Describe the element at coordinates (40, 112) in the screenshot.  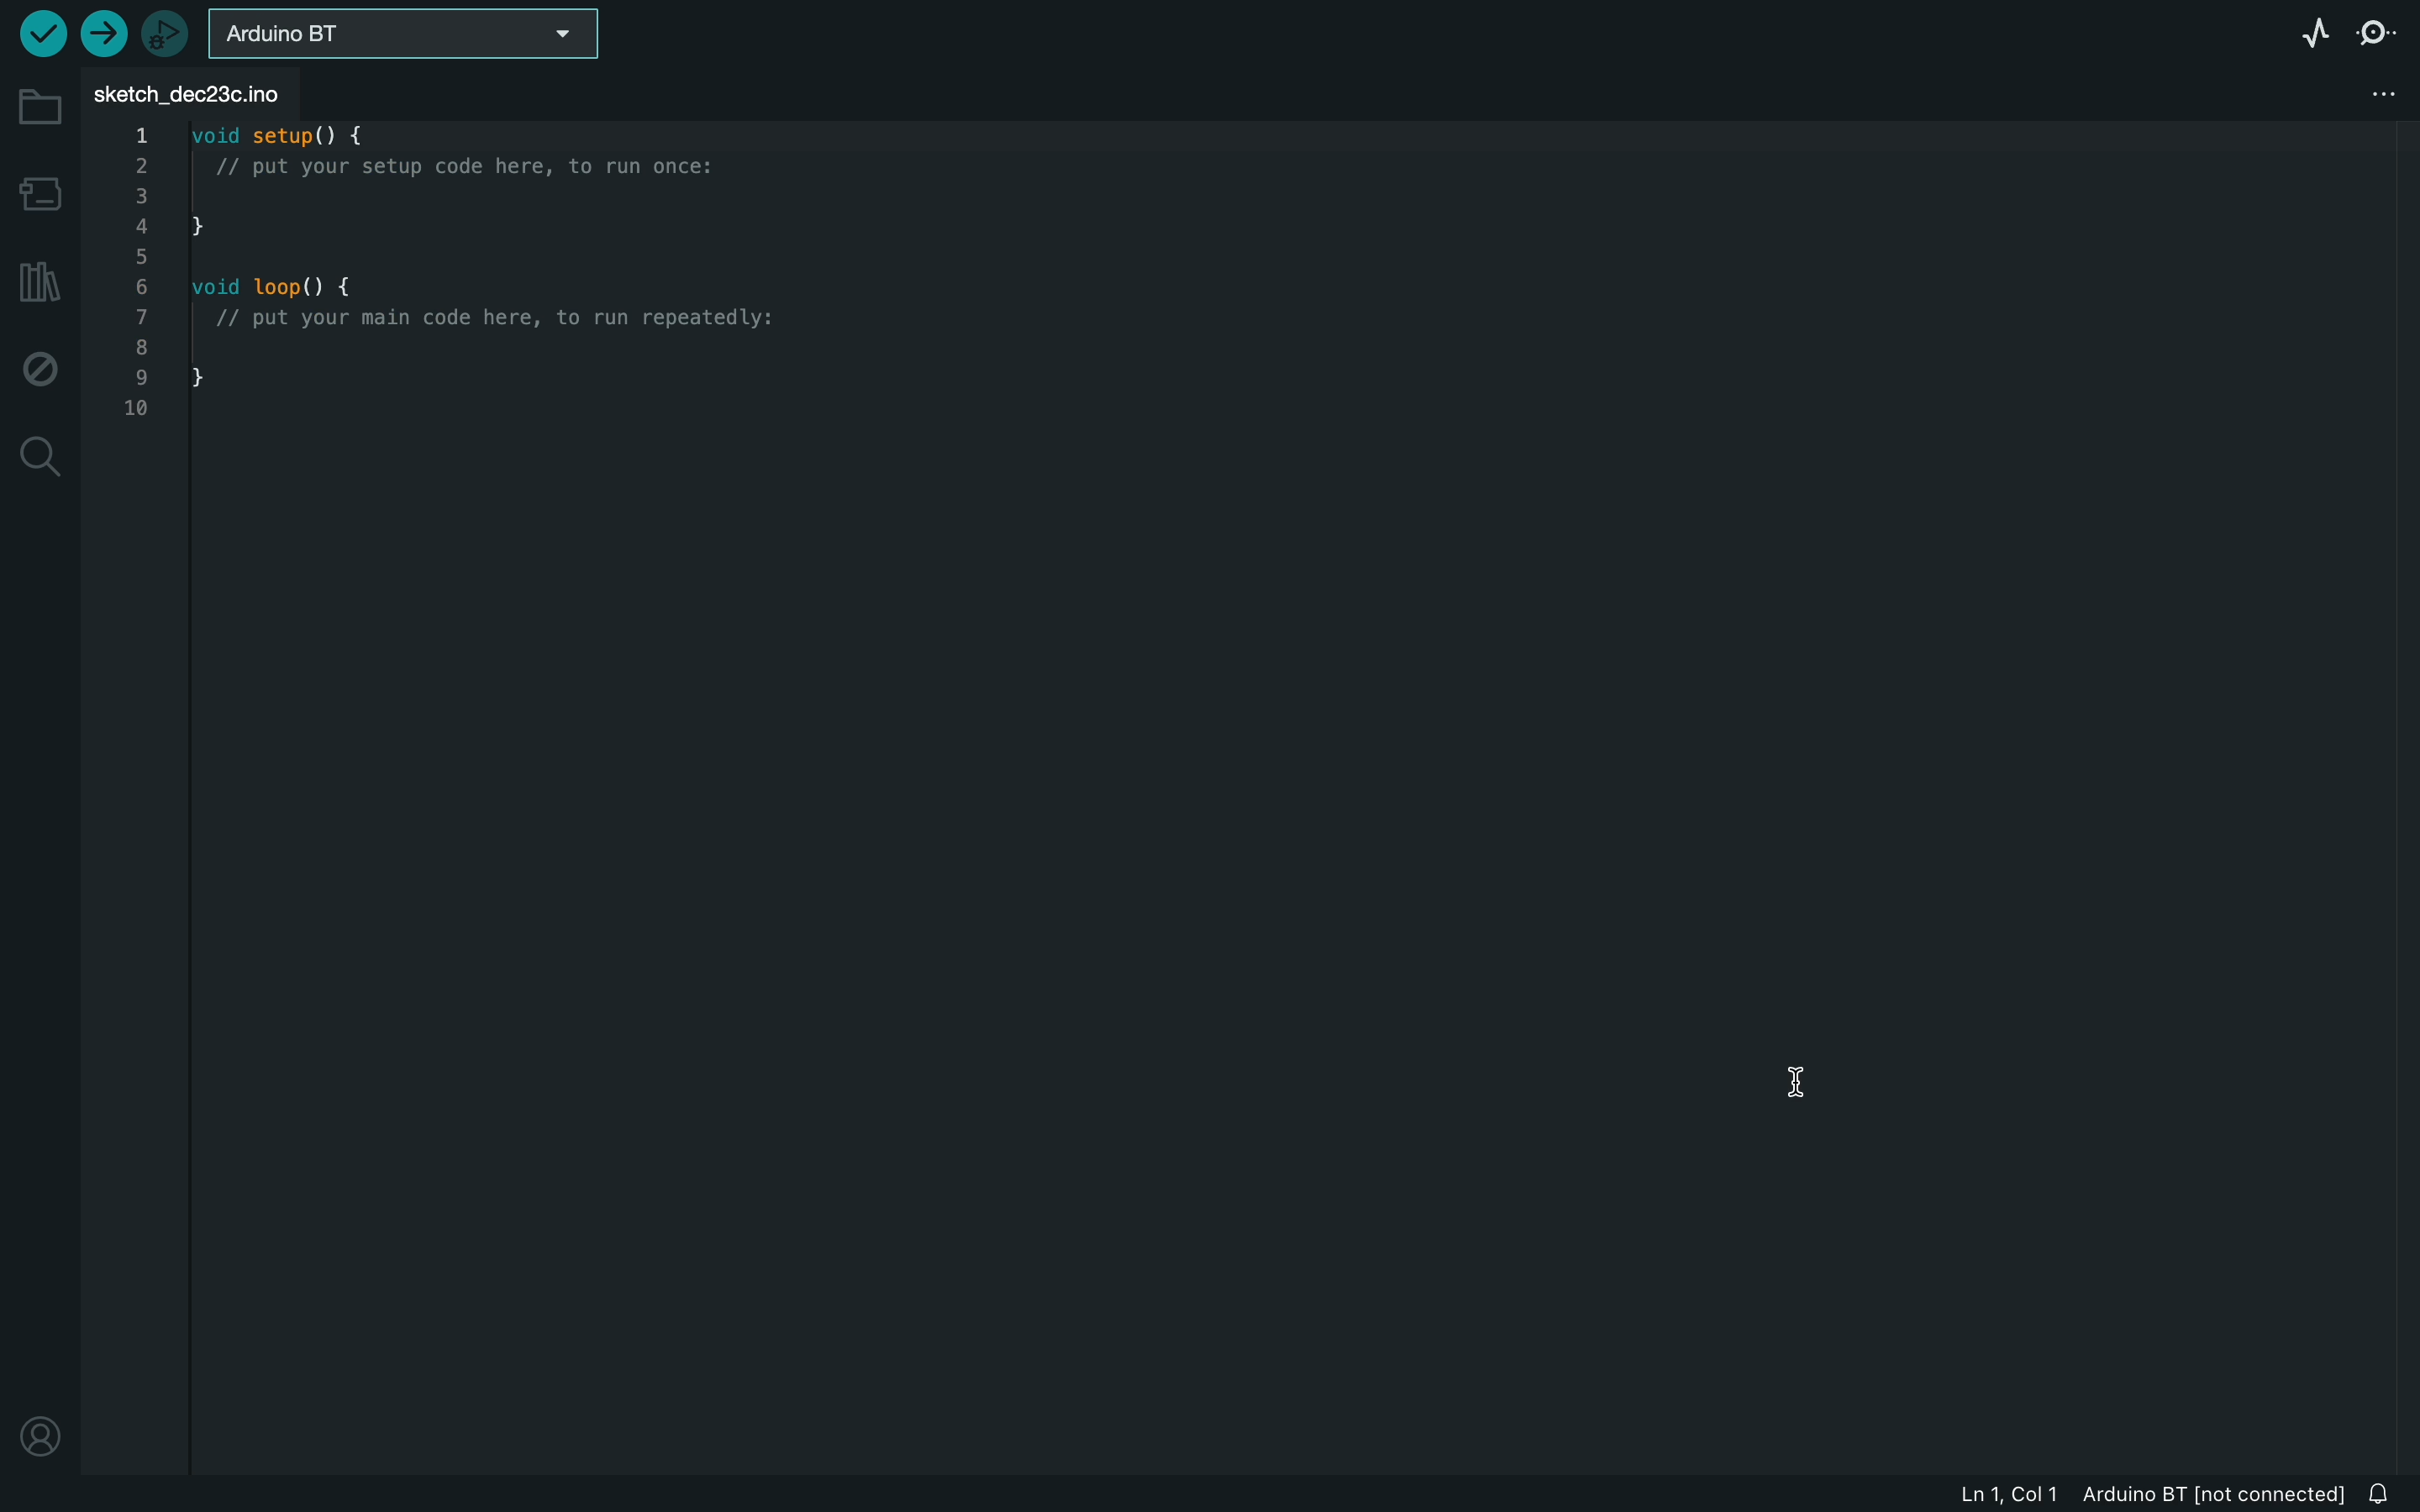
I see `folder` at that location.